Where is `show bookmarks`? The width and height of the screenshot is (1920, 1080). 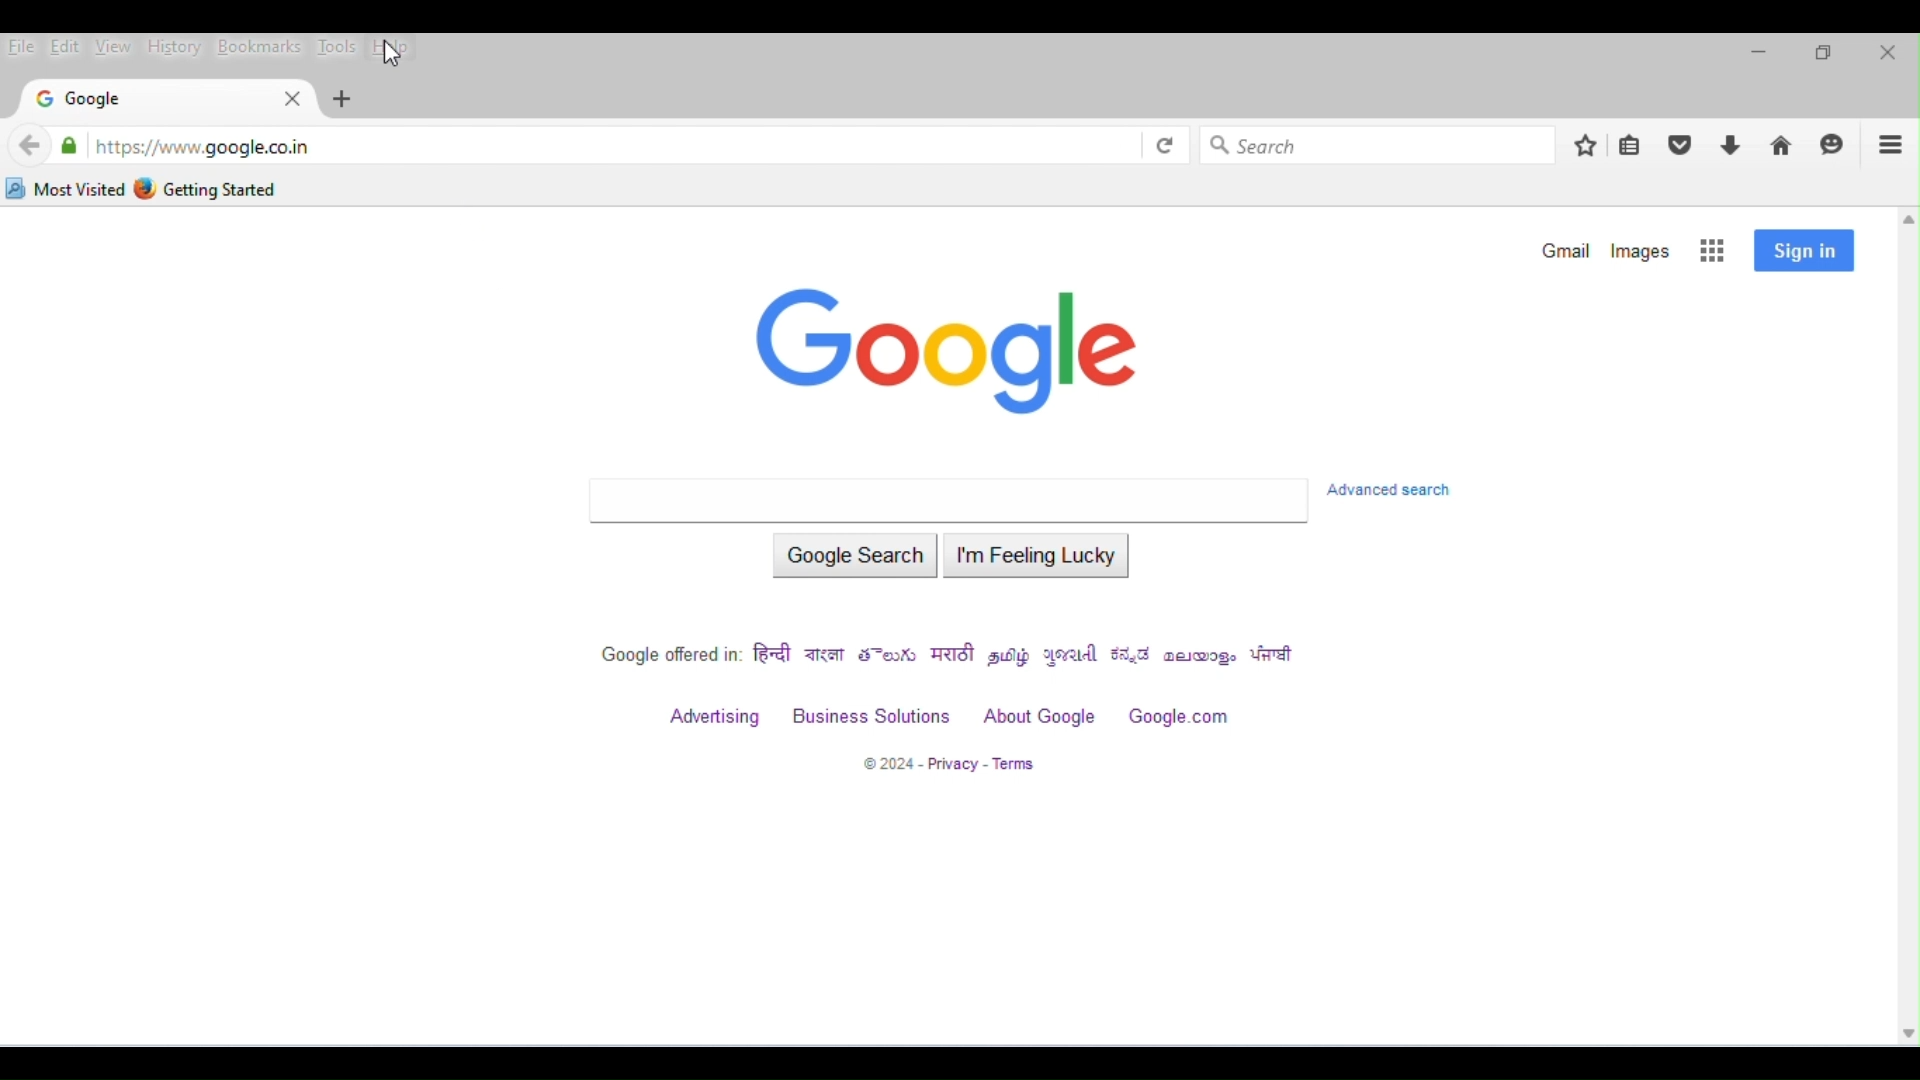 show bookmarks is located at coordinates (1633, 146).